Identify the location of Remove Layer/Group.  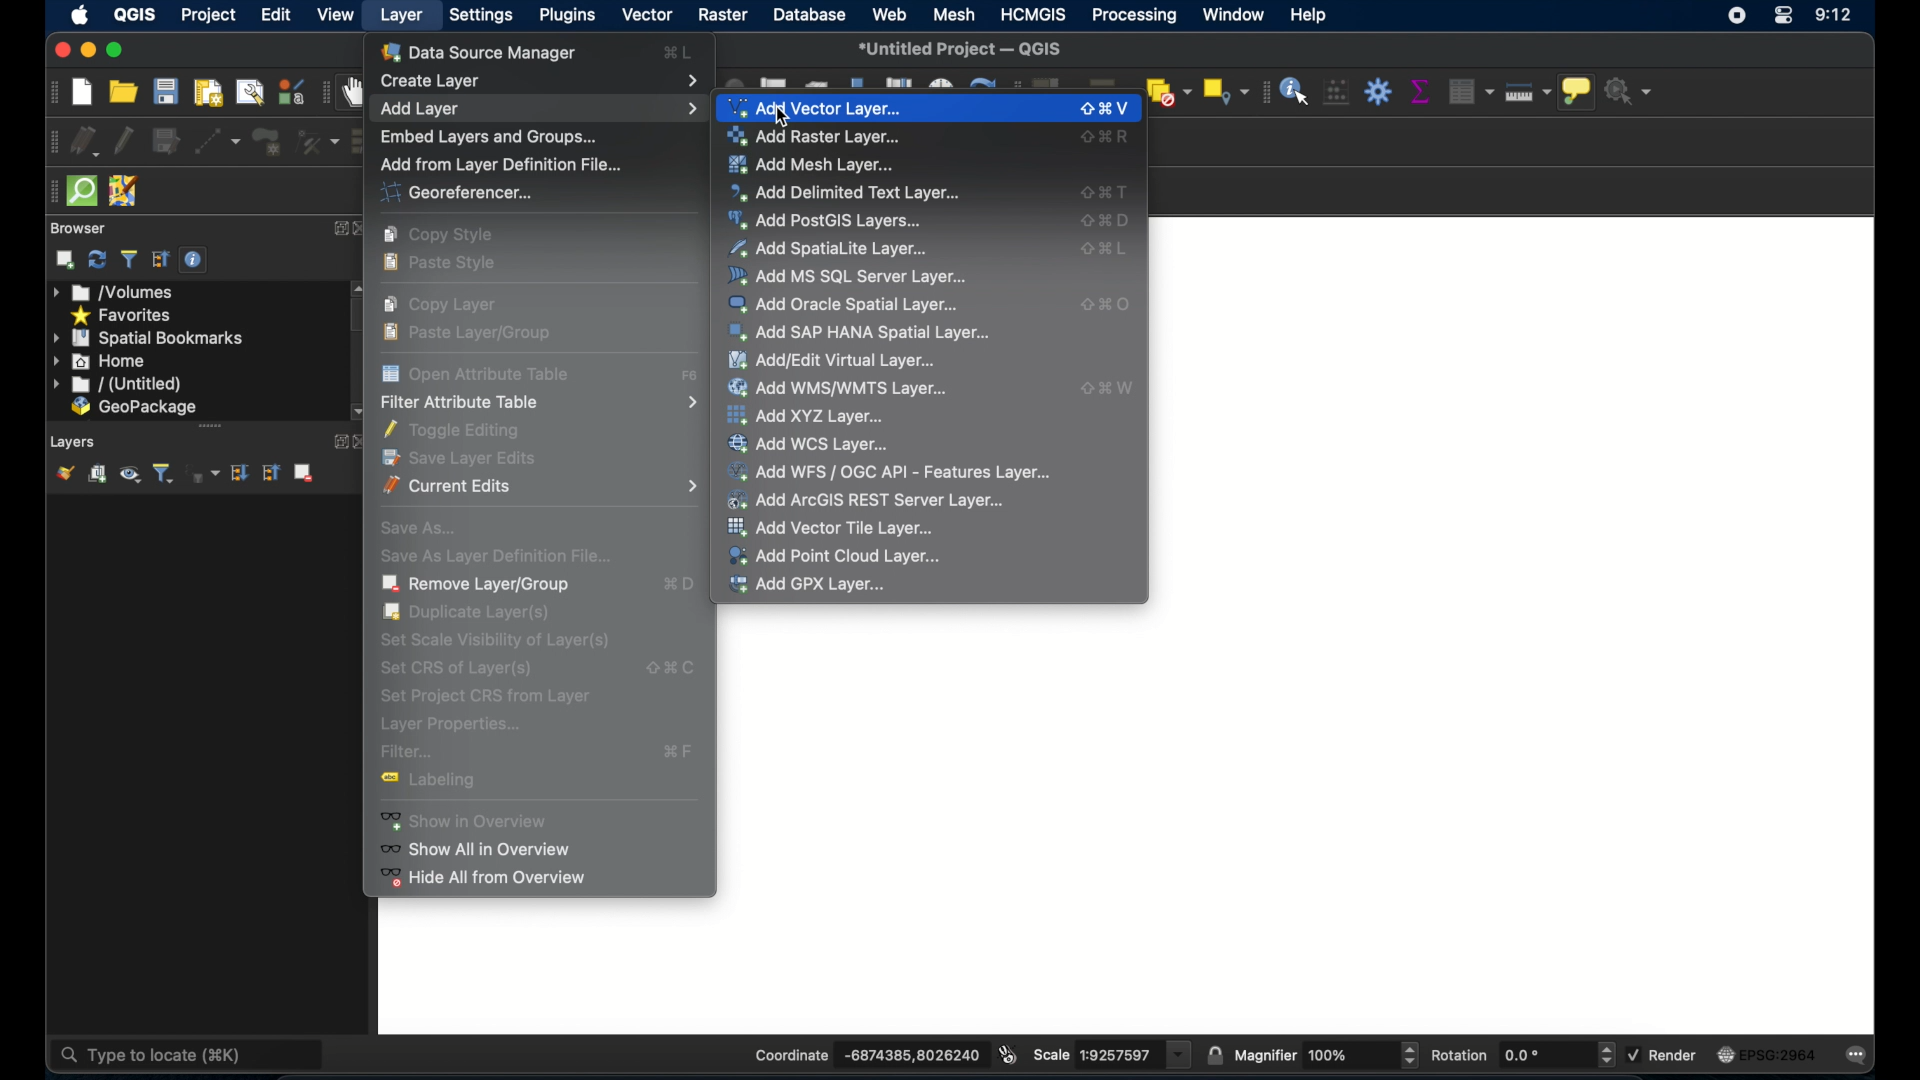
(544, 585).